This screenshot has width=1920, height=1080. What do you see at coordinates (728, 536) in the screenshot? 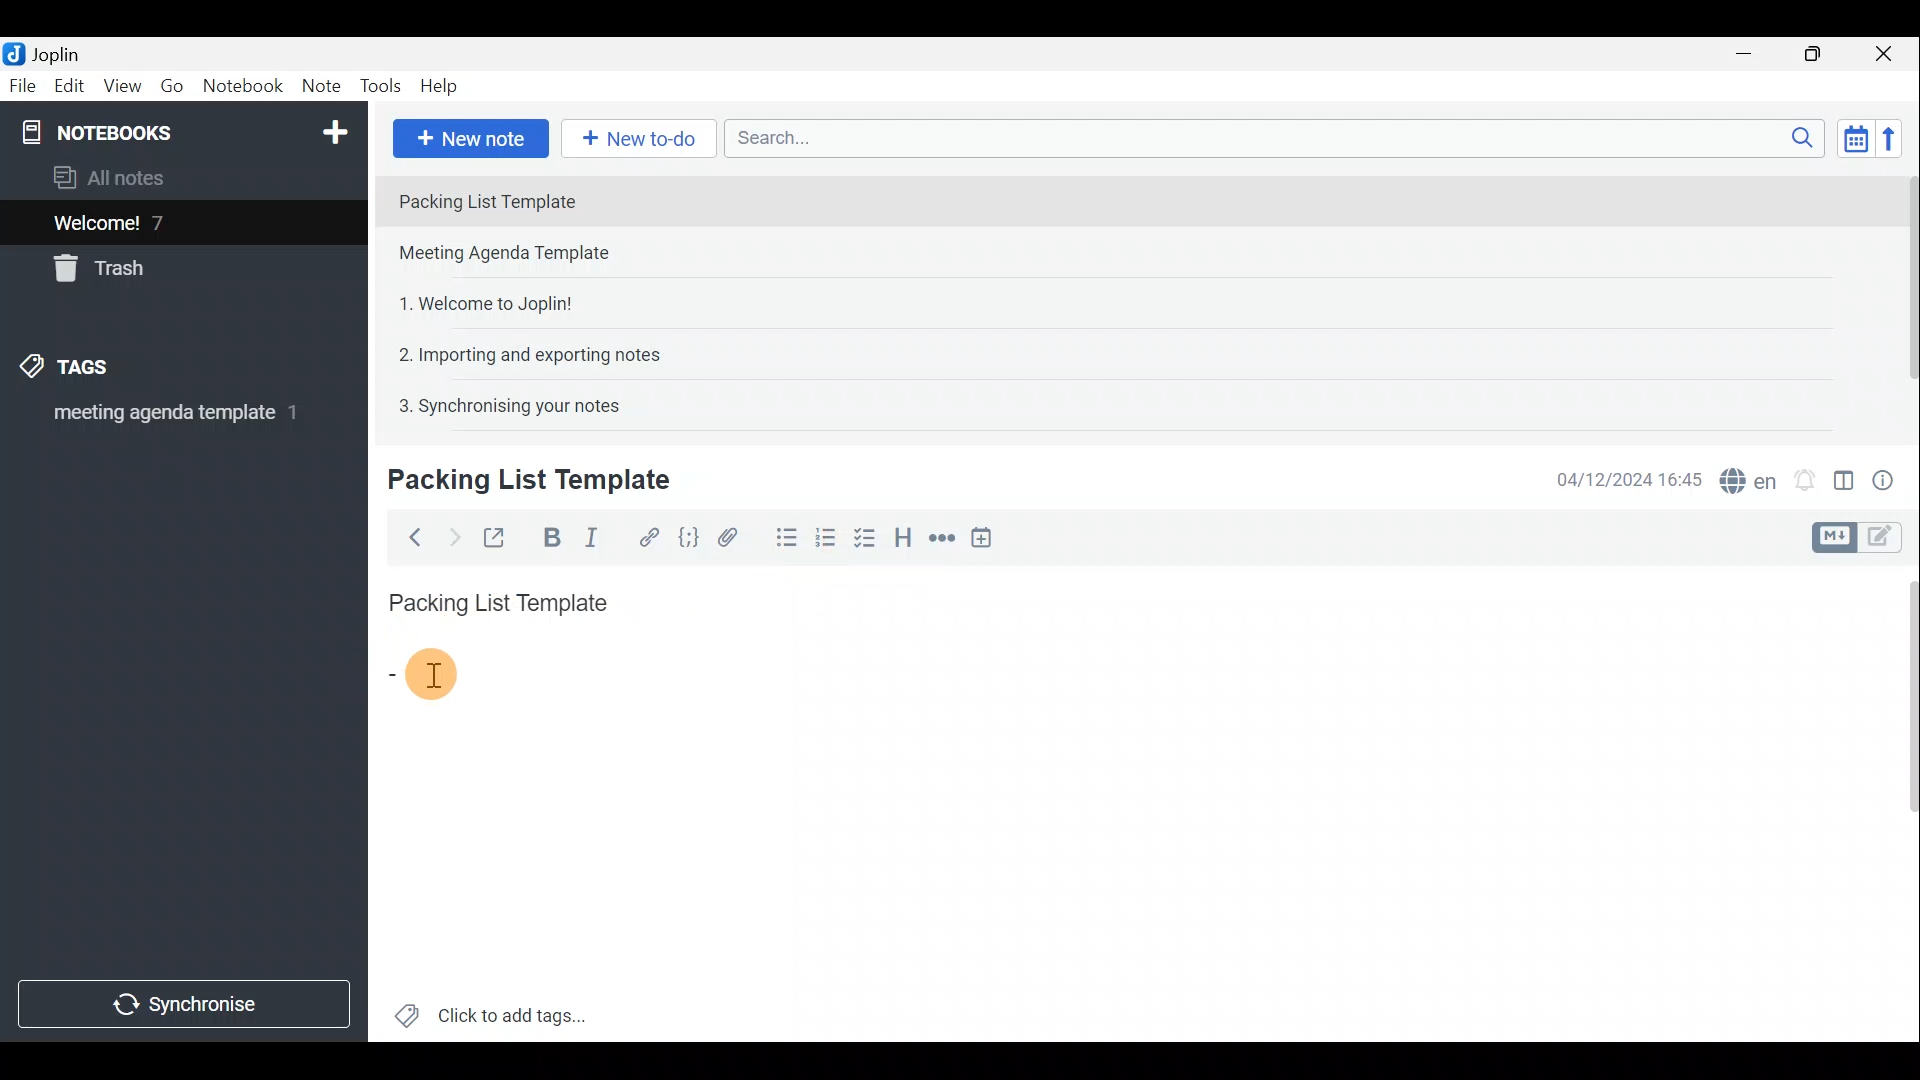
I see `Attach file` at bounding box center [728, 536].